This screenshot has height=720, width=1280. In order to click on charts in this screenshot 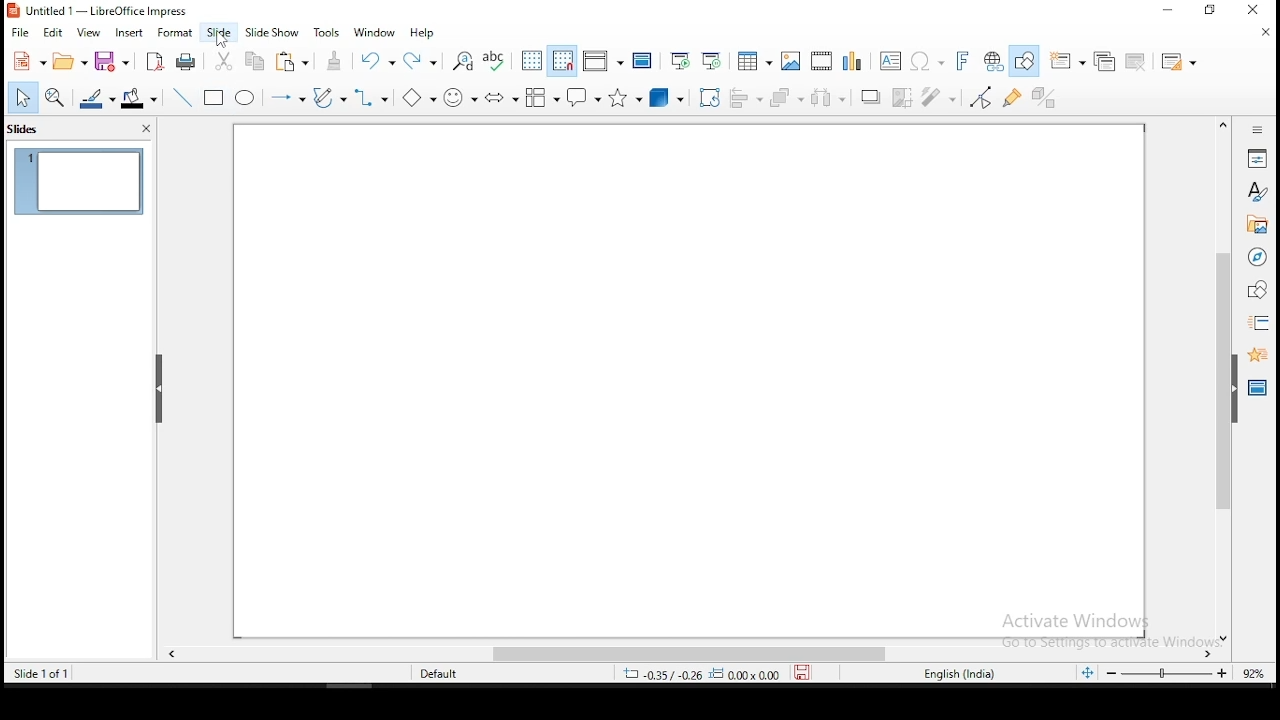, I will do `click(855, 62)`.